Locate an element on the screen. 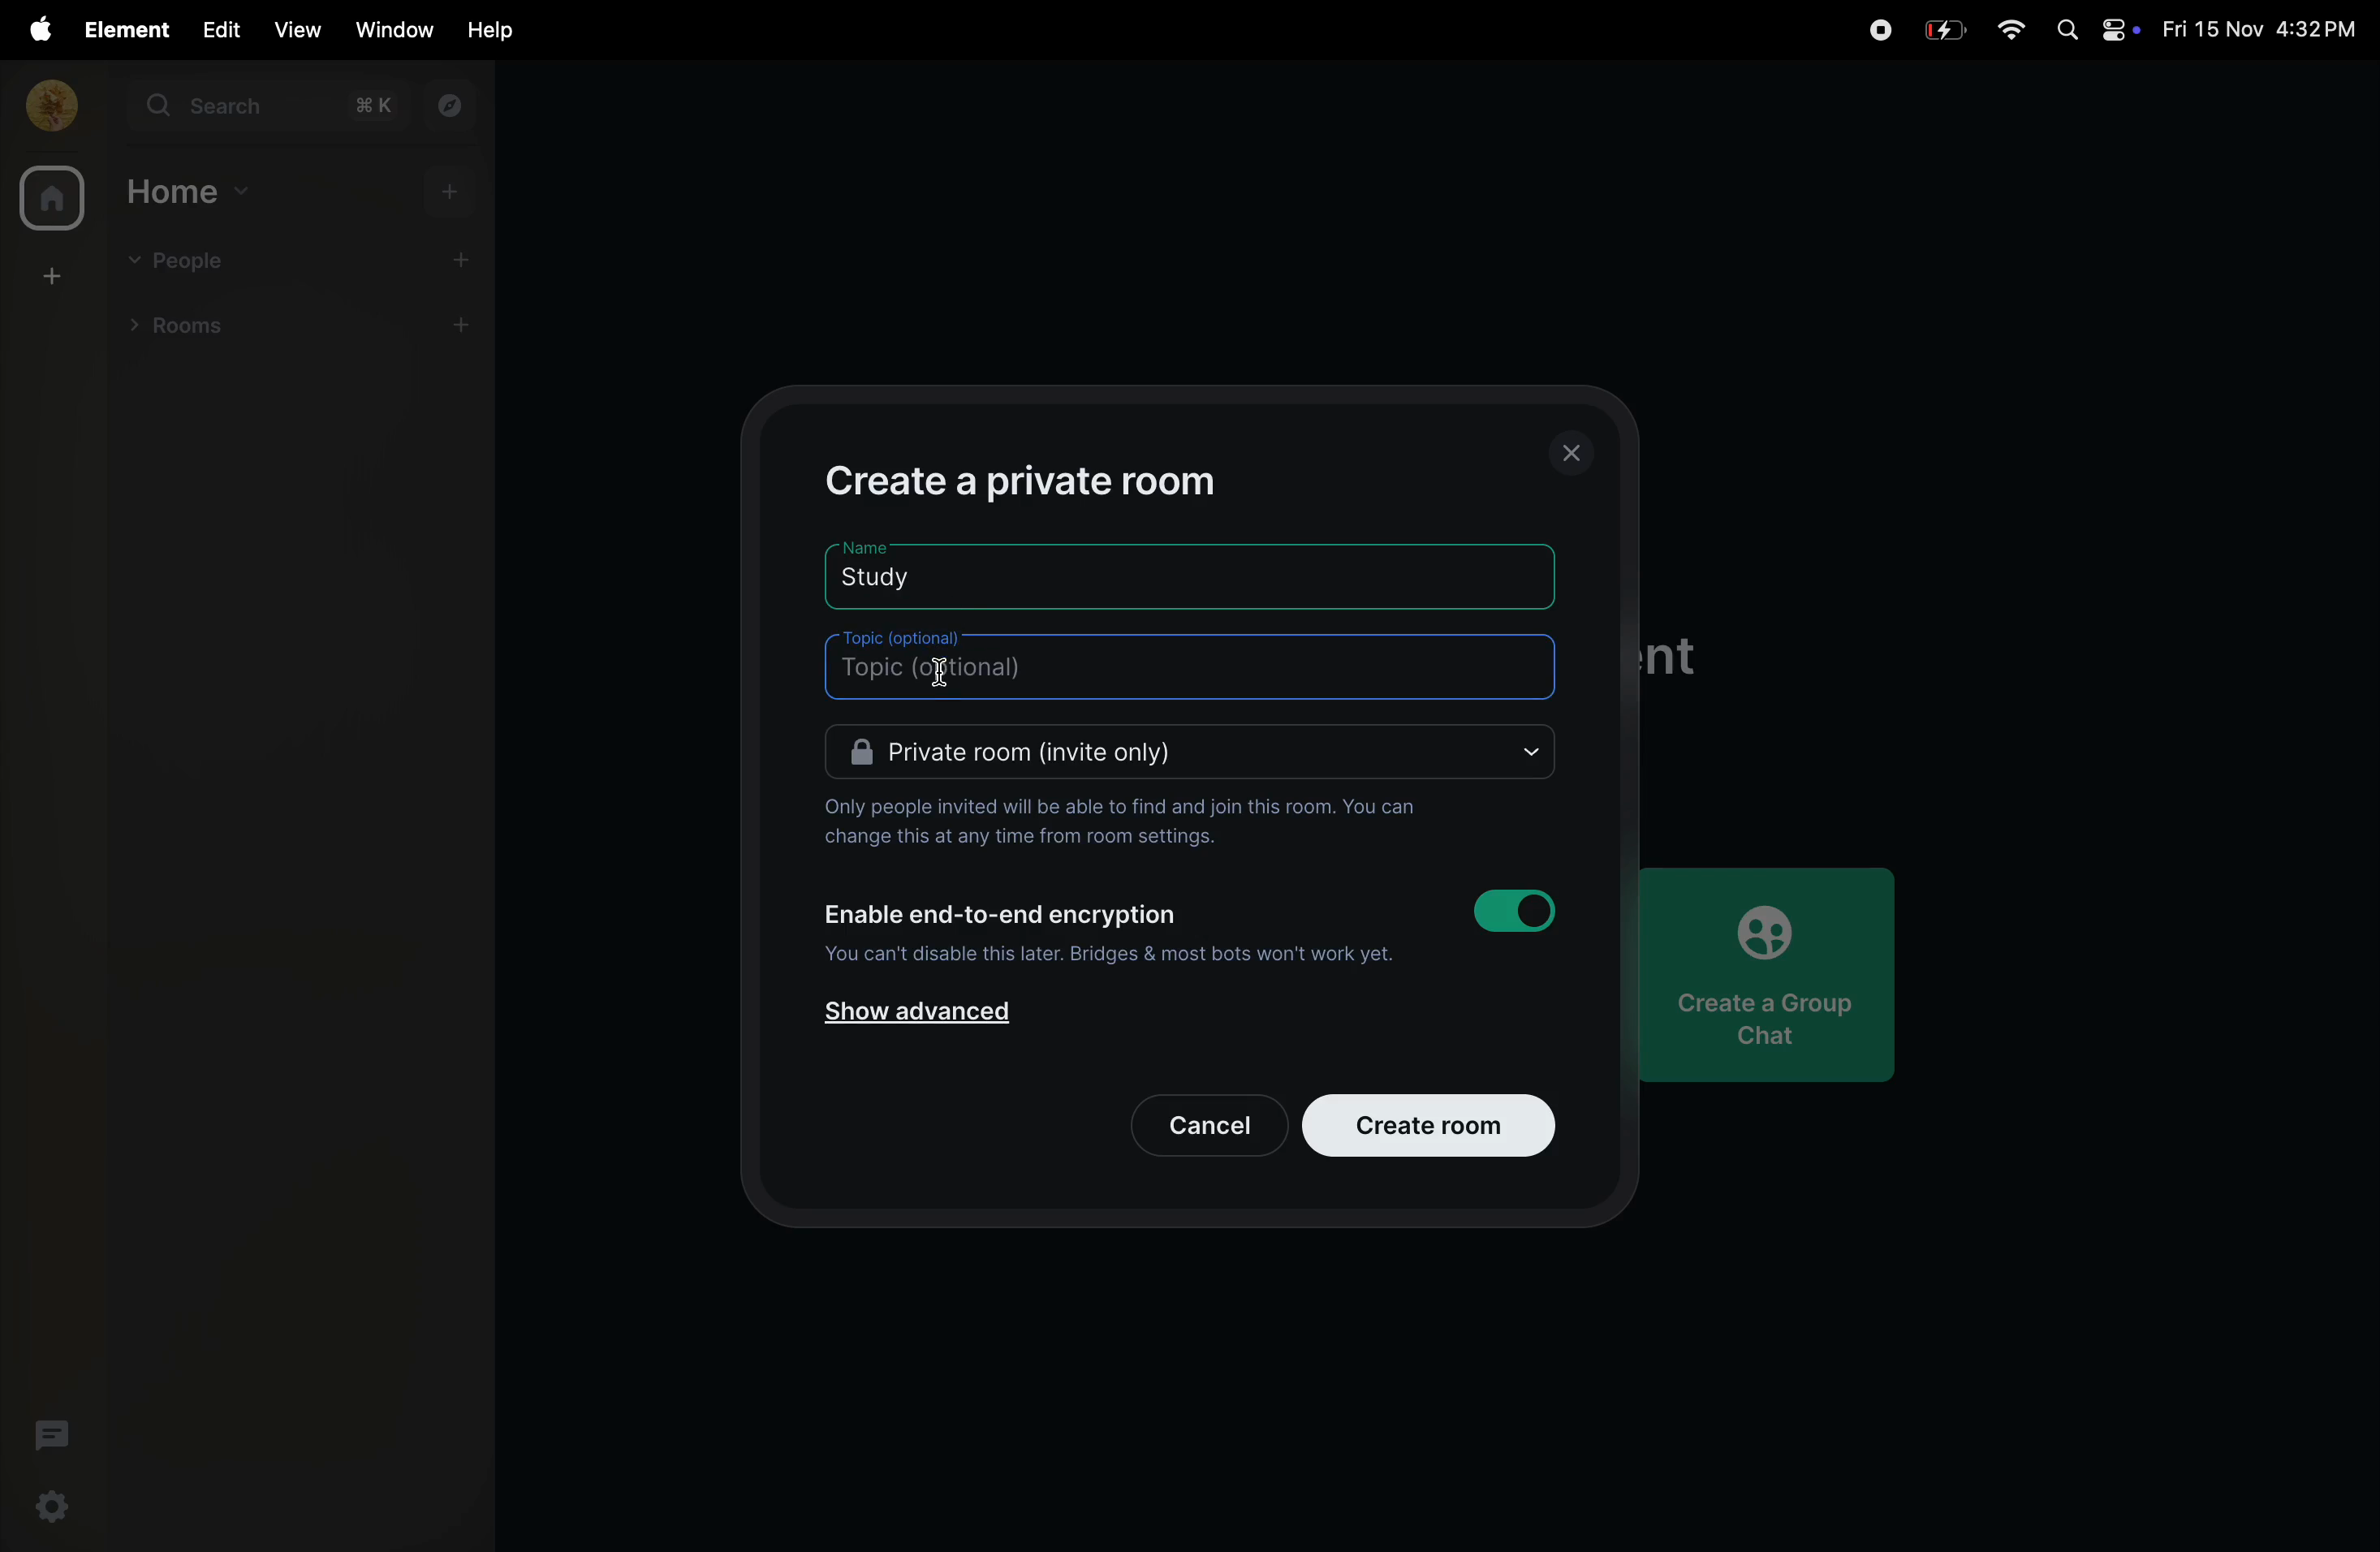  search bar is located at coordinates (271, 110).